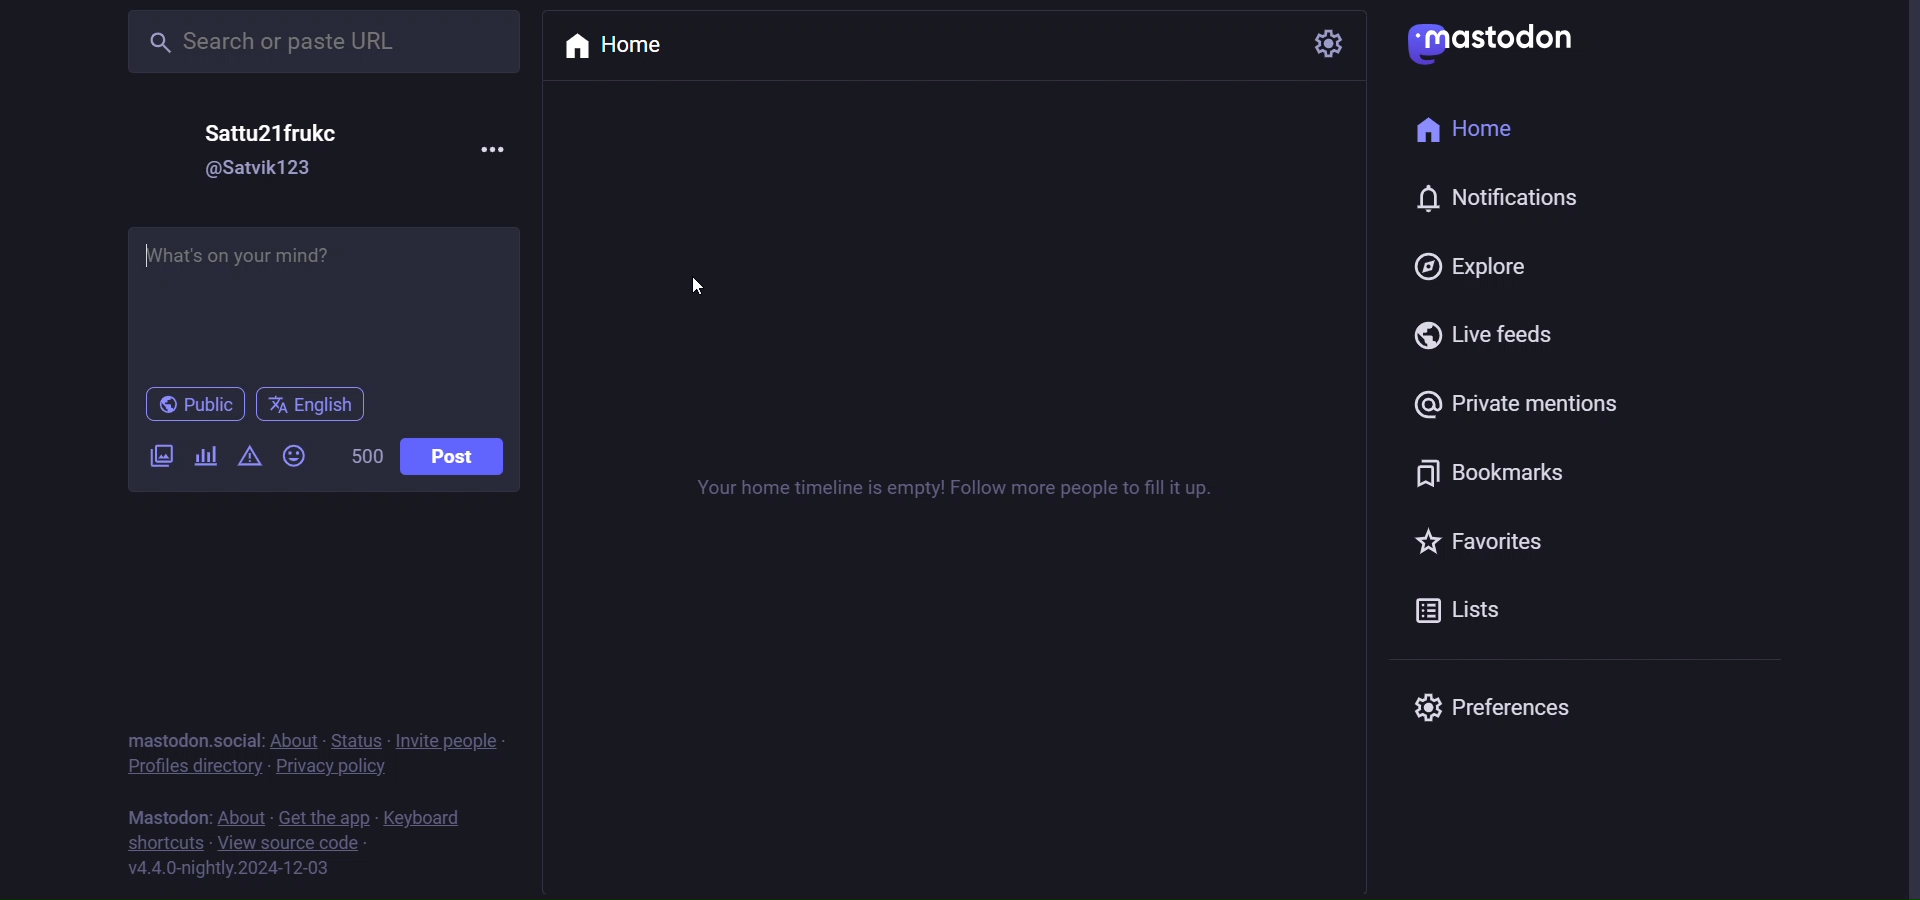  Describe the element at coordinates (699, 286) in the screenshot. I see `Cursor` at that location.